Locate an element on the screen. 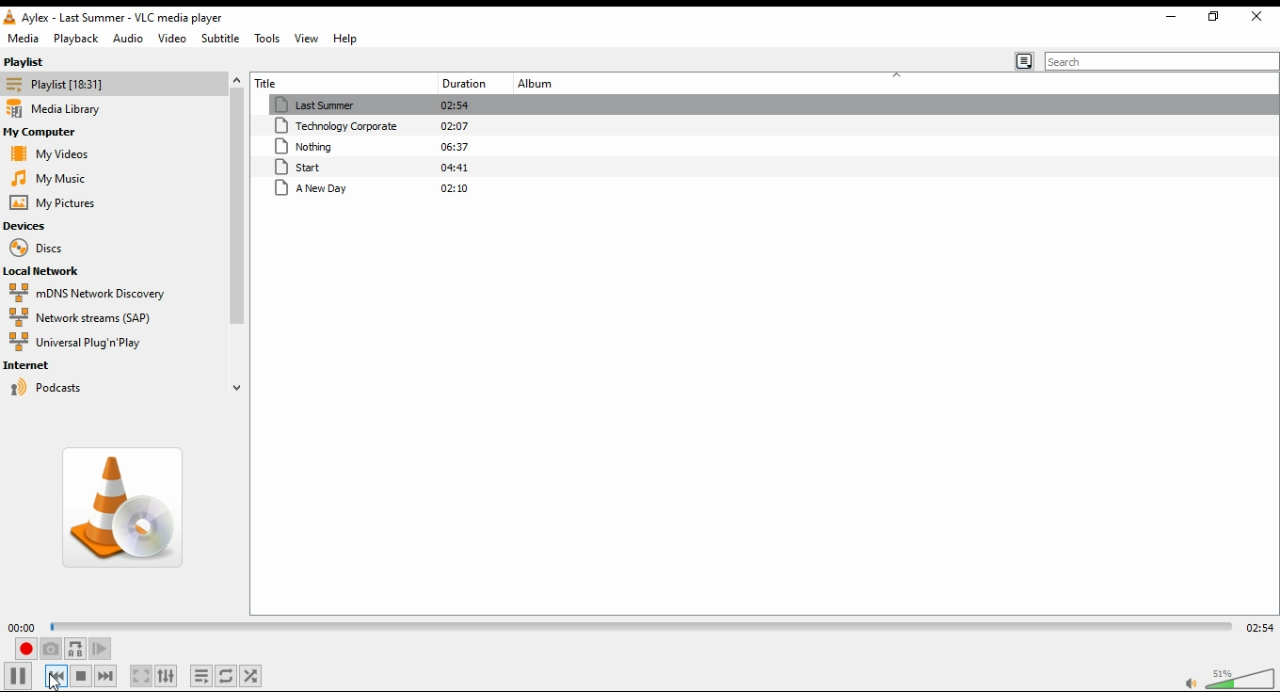 The image size is (1280, 692). frame by frame is located at coordinates (100, 649).